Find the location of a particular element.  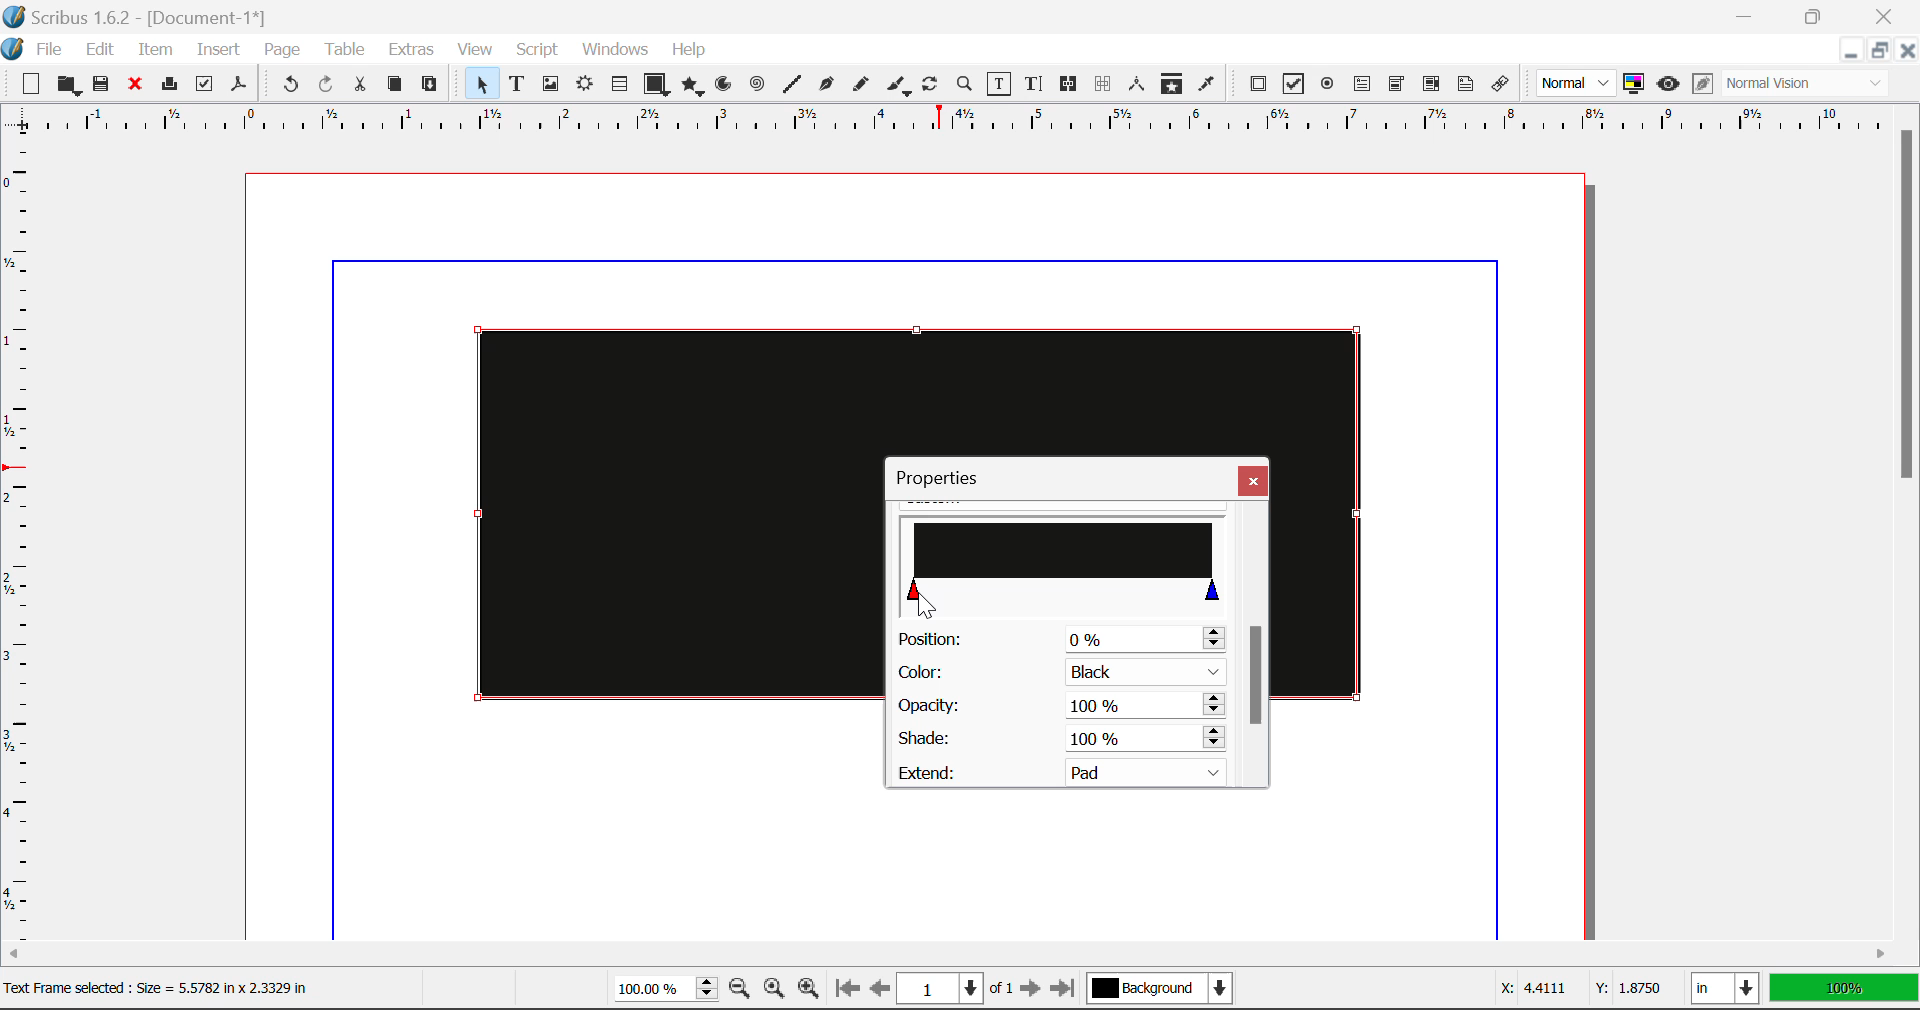

Display Measurement is located at coordinates (1844, 991).